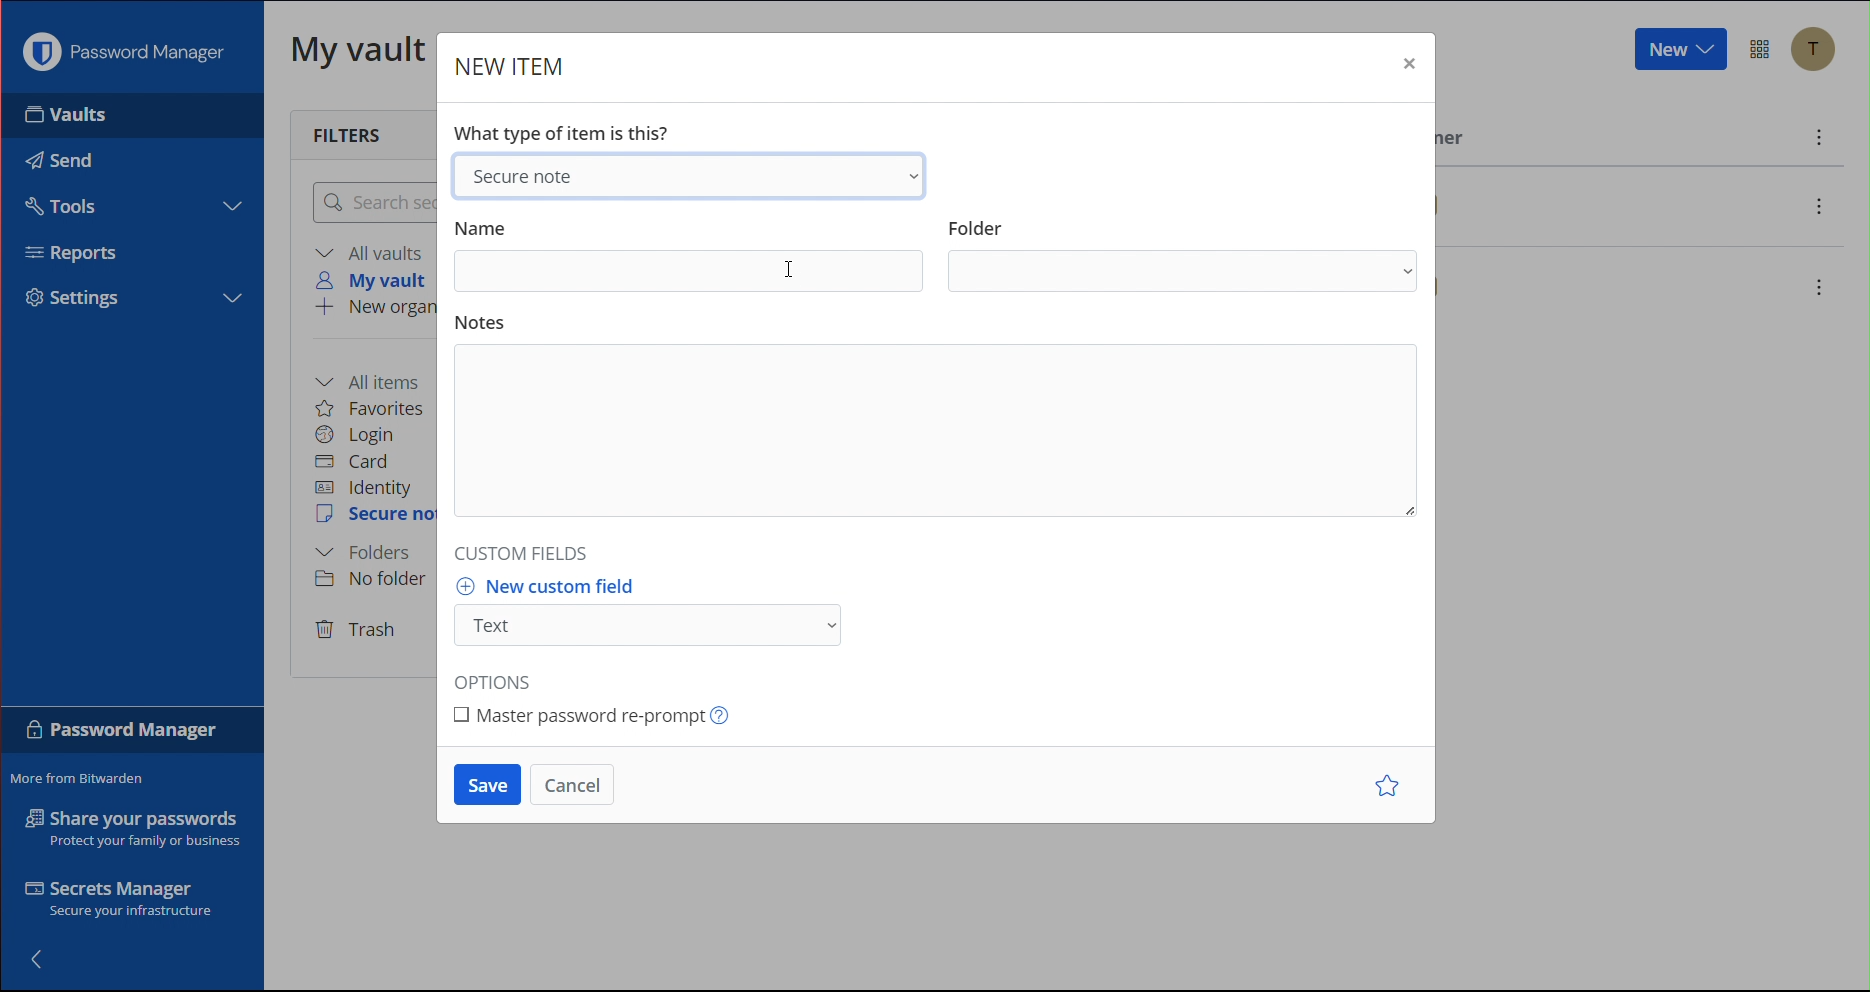 This screenshot has height=992, width=1870. I want to click on Identity, so click(368, 487).